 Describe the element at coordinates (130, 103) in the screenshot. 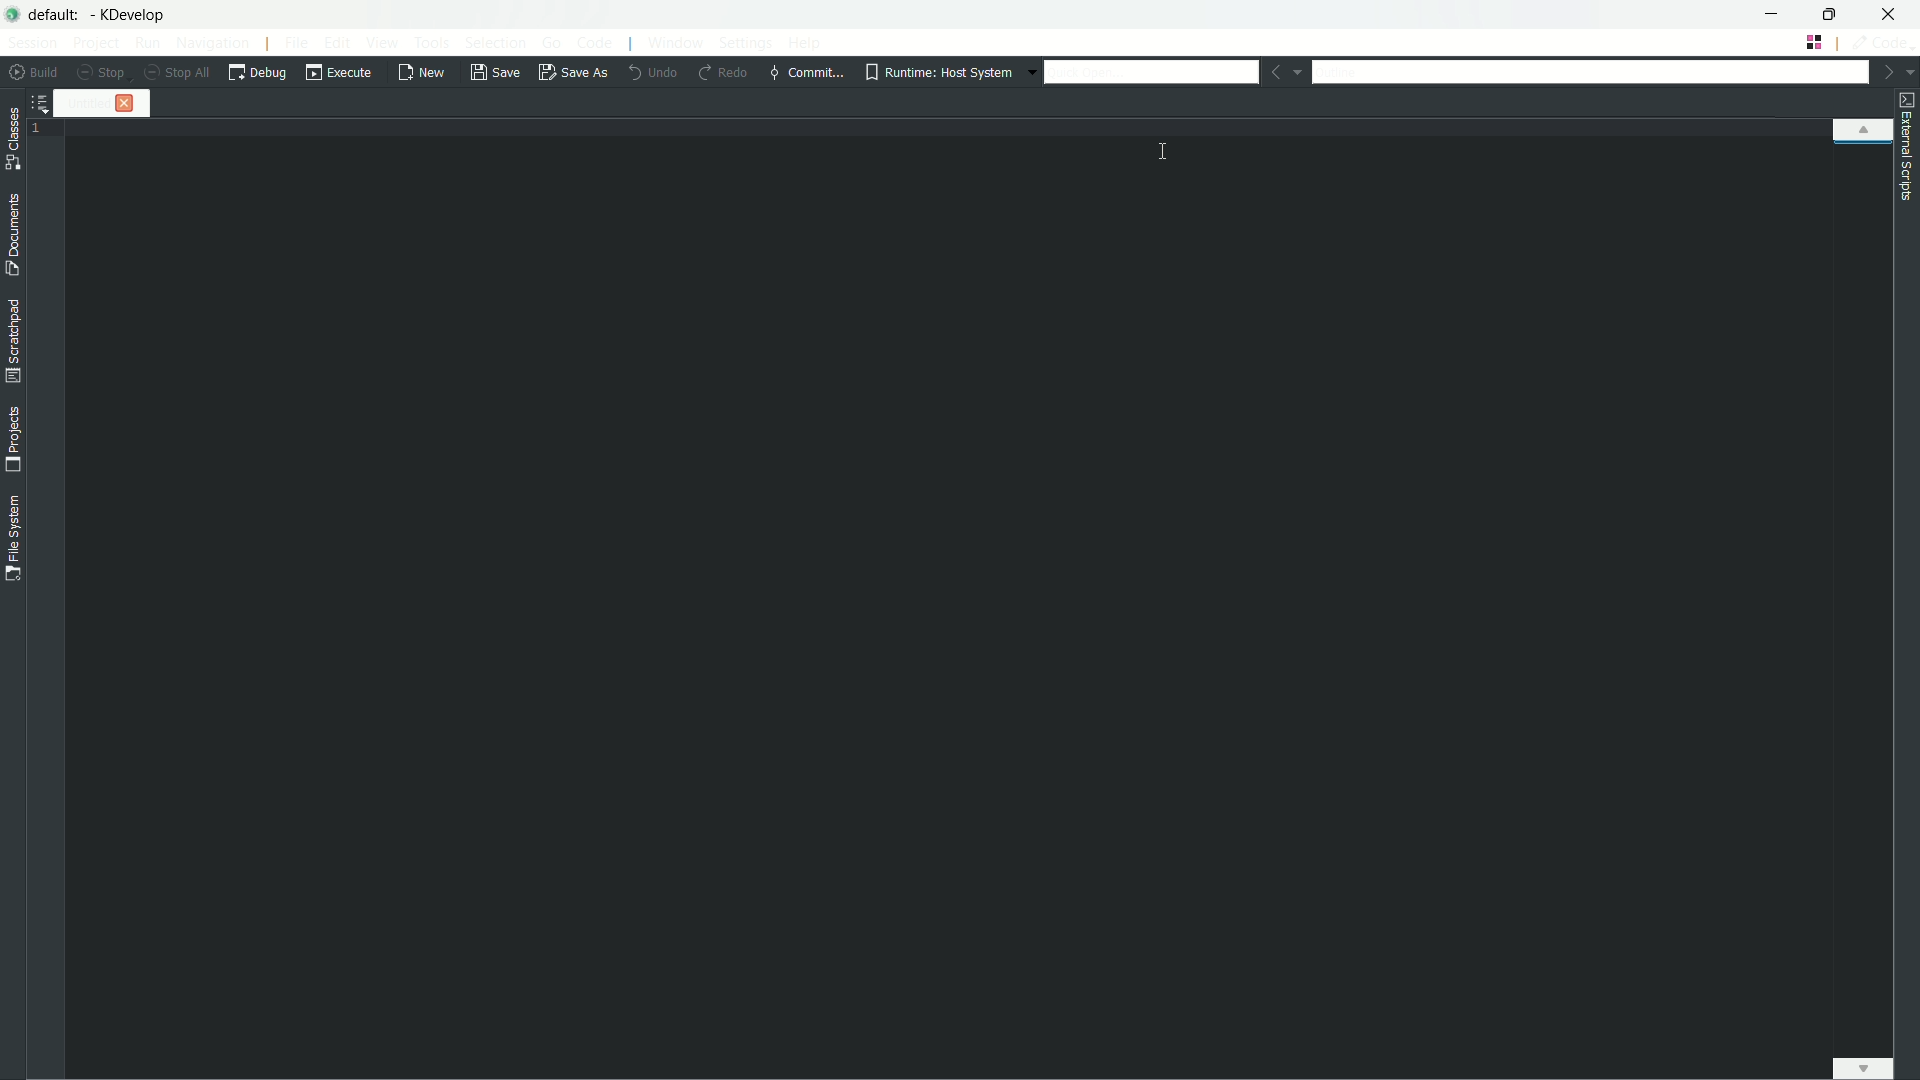

I see `Close` at that location.